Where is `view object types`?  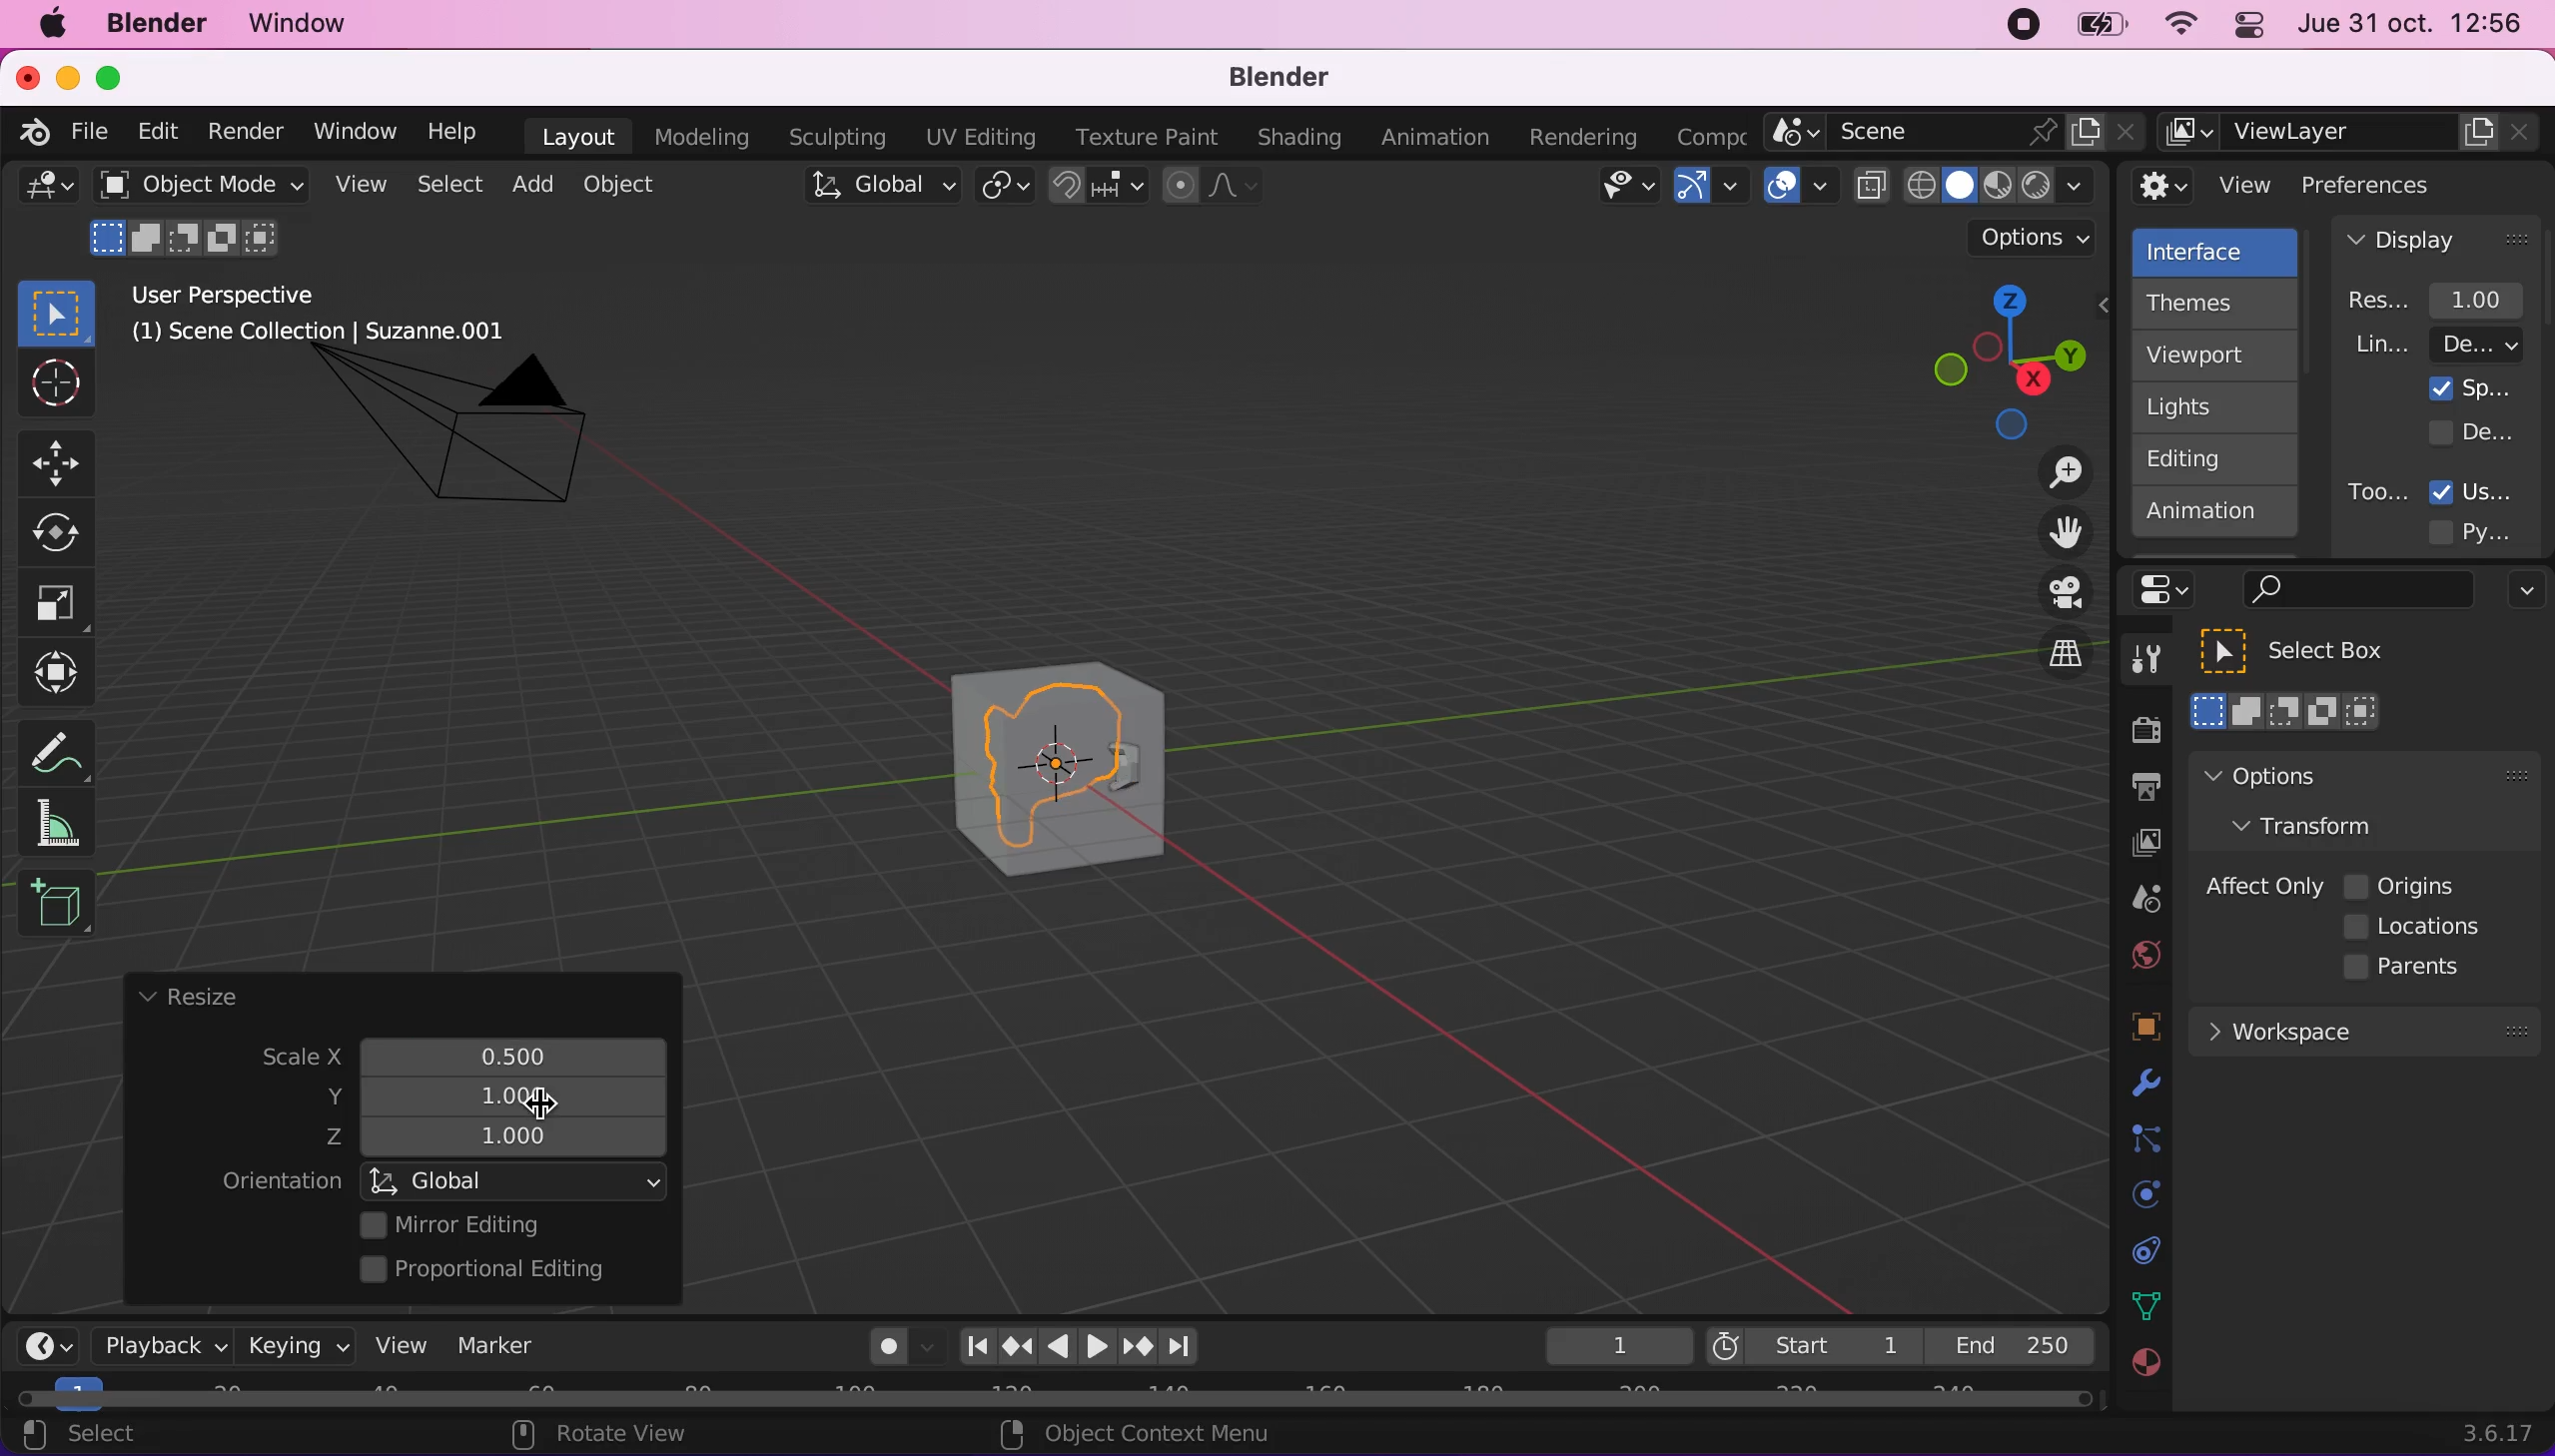 view object types is located at coordinates (1624, 190).